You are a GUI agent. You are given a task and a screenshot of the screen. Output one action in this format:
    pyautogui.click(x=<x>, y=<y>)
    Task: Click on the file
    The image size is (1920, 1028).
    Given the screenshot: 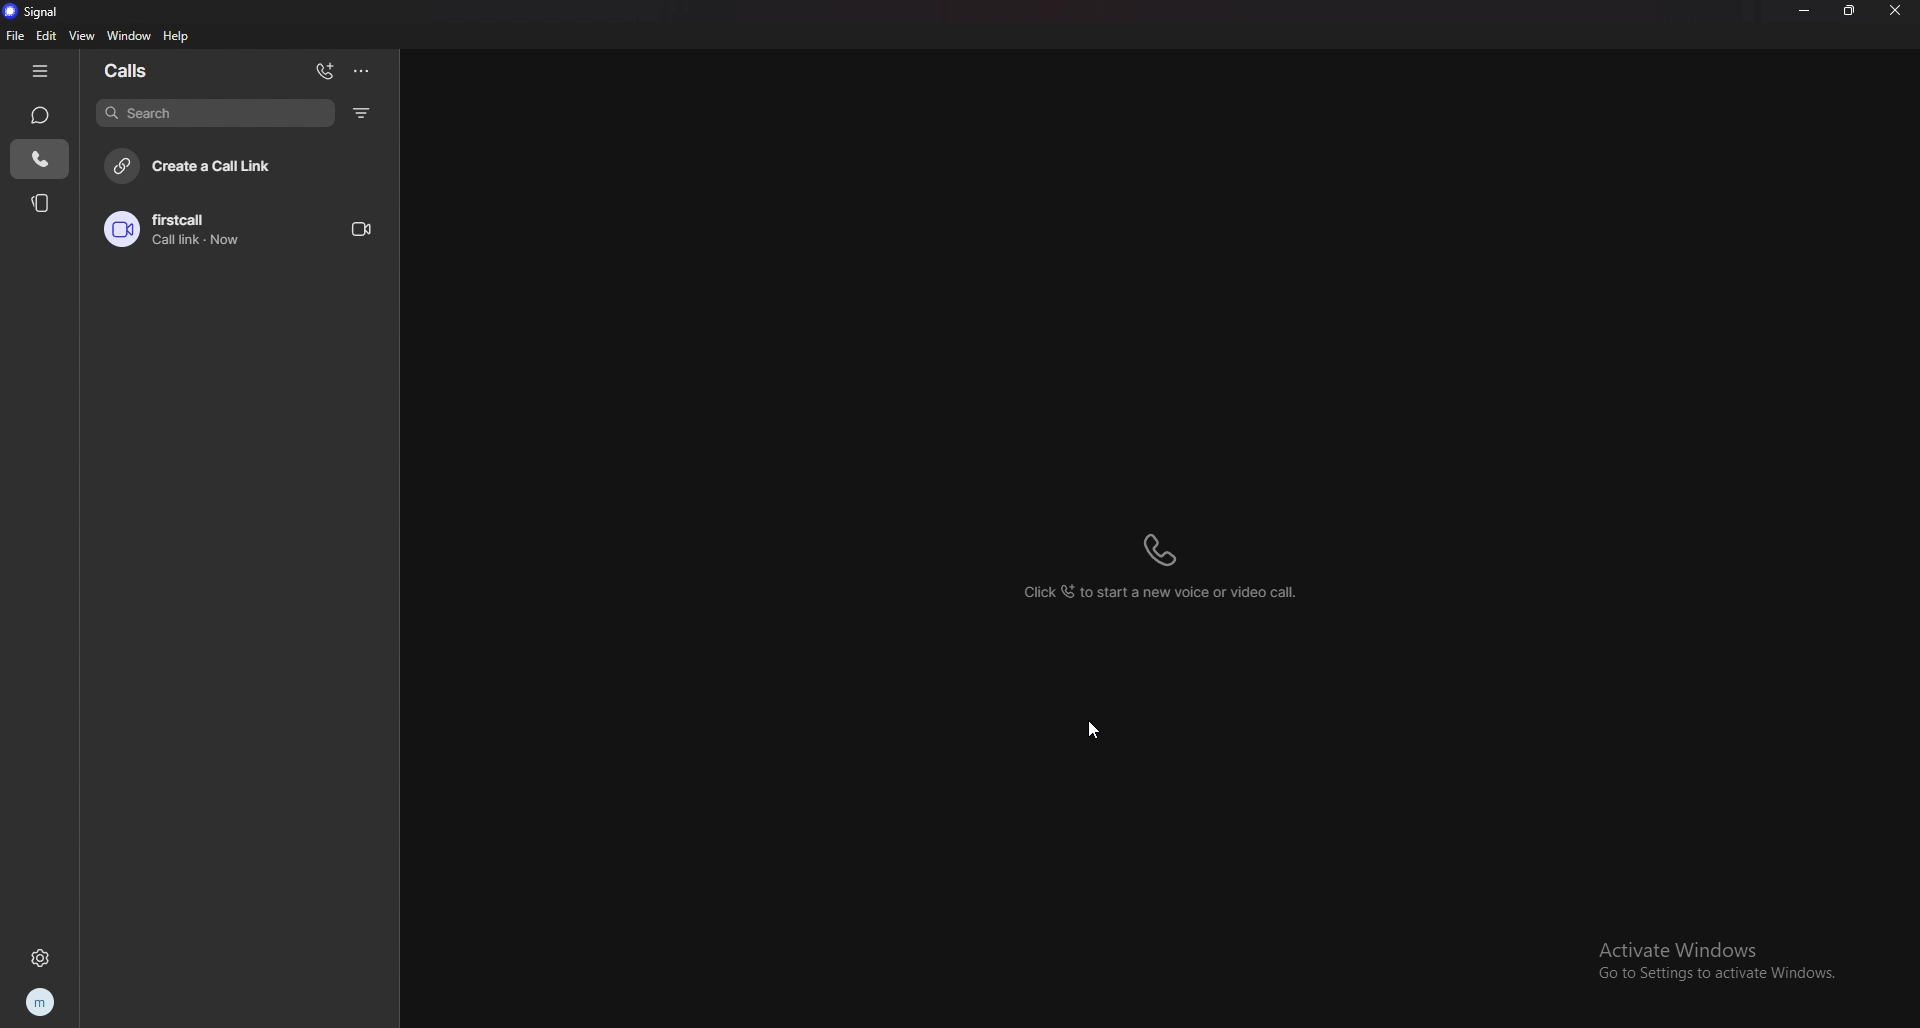 What is the action you would take?
    pyautogui.click(x=16, y=36)
    